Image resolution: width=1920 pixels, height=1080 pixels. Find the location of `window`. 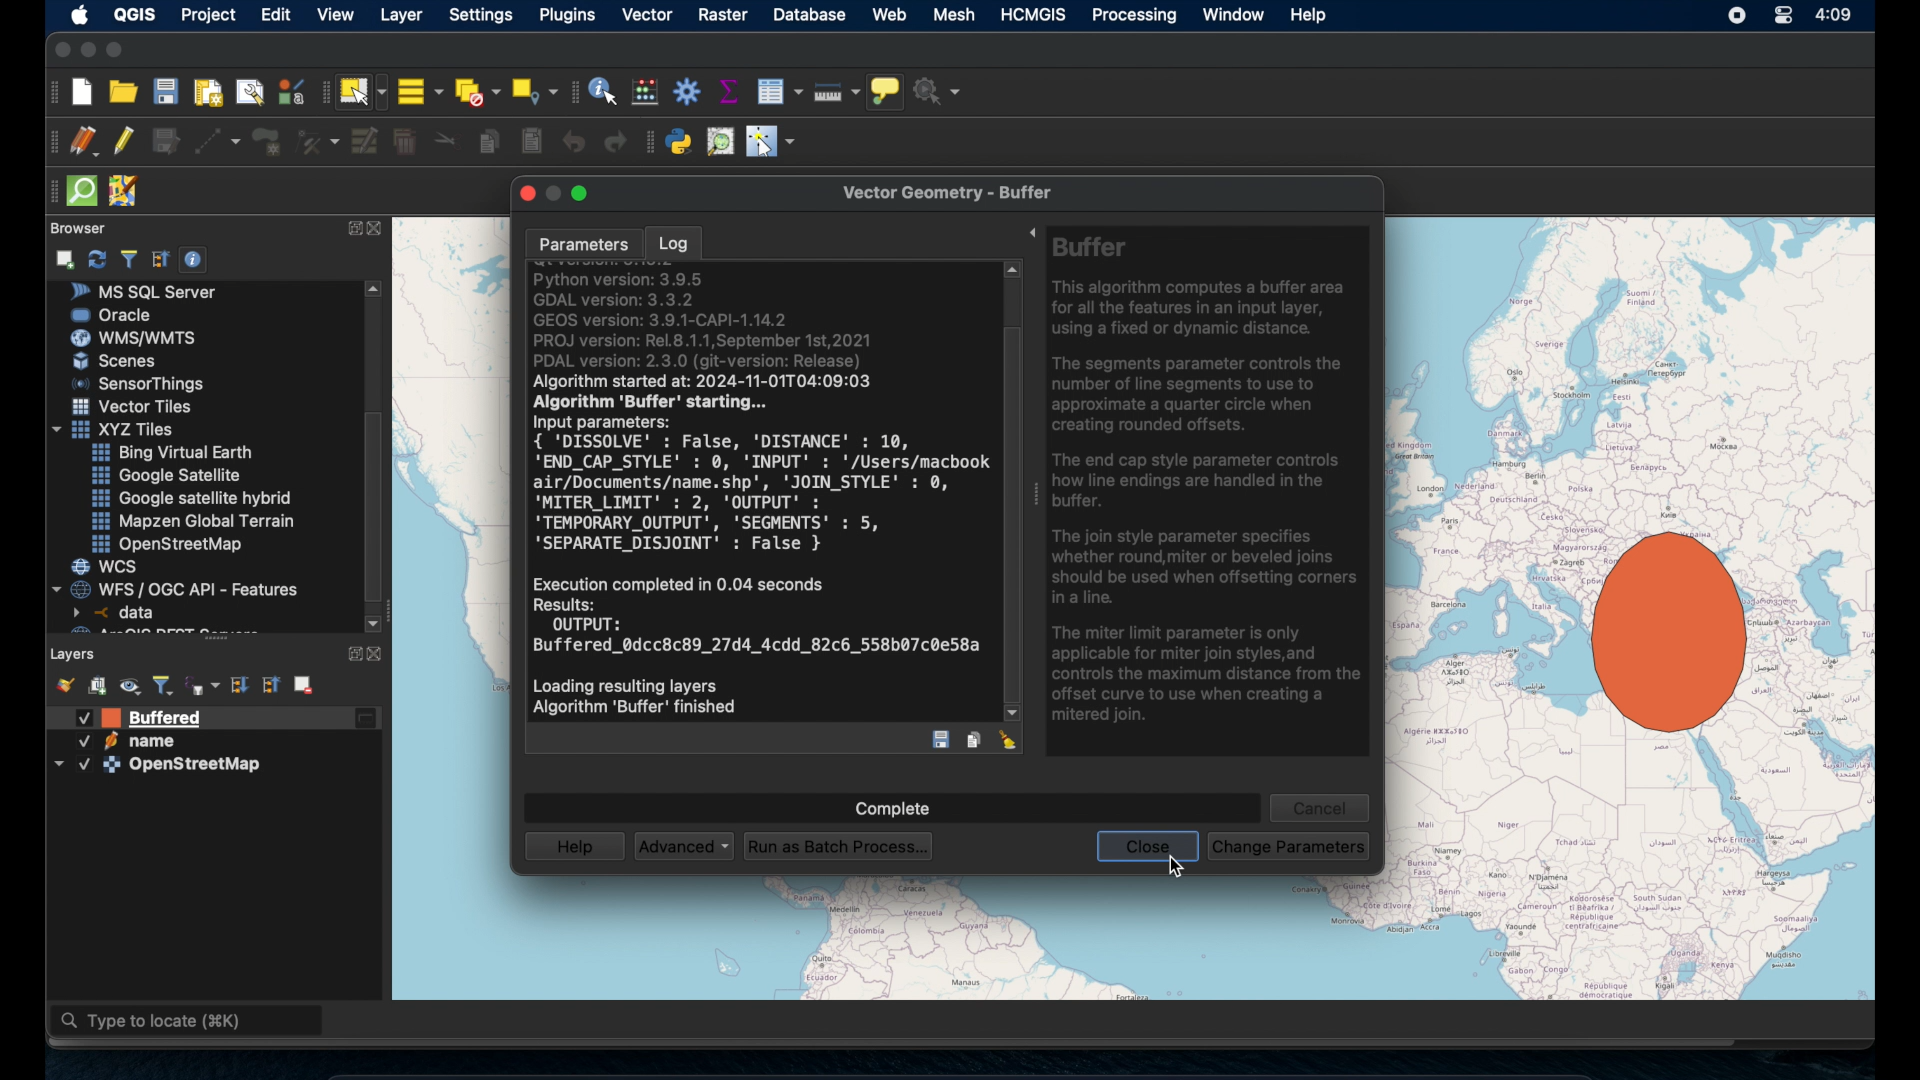

window is located at coordinates (1231, 15).